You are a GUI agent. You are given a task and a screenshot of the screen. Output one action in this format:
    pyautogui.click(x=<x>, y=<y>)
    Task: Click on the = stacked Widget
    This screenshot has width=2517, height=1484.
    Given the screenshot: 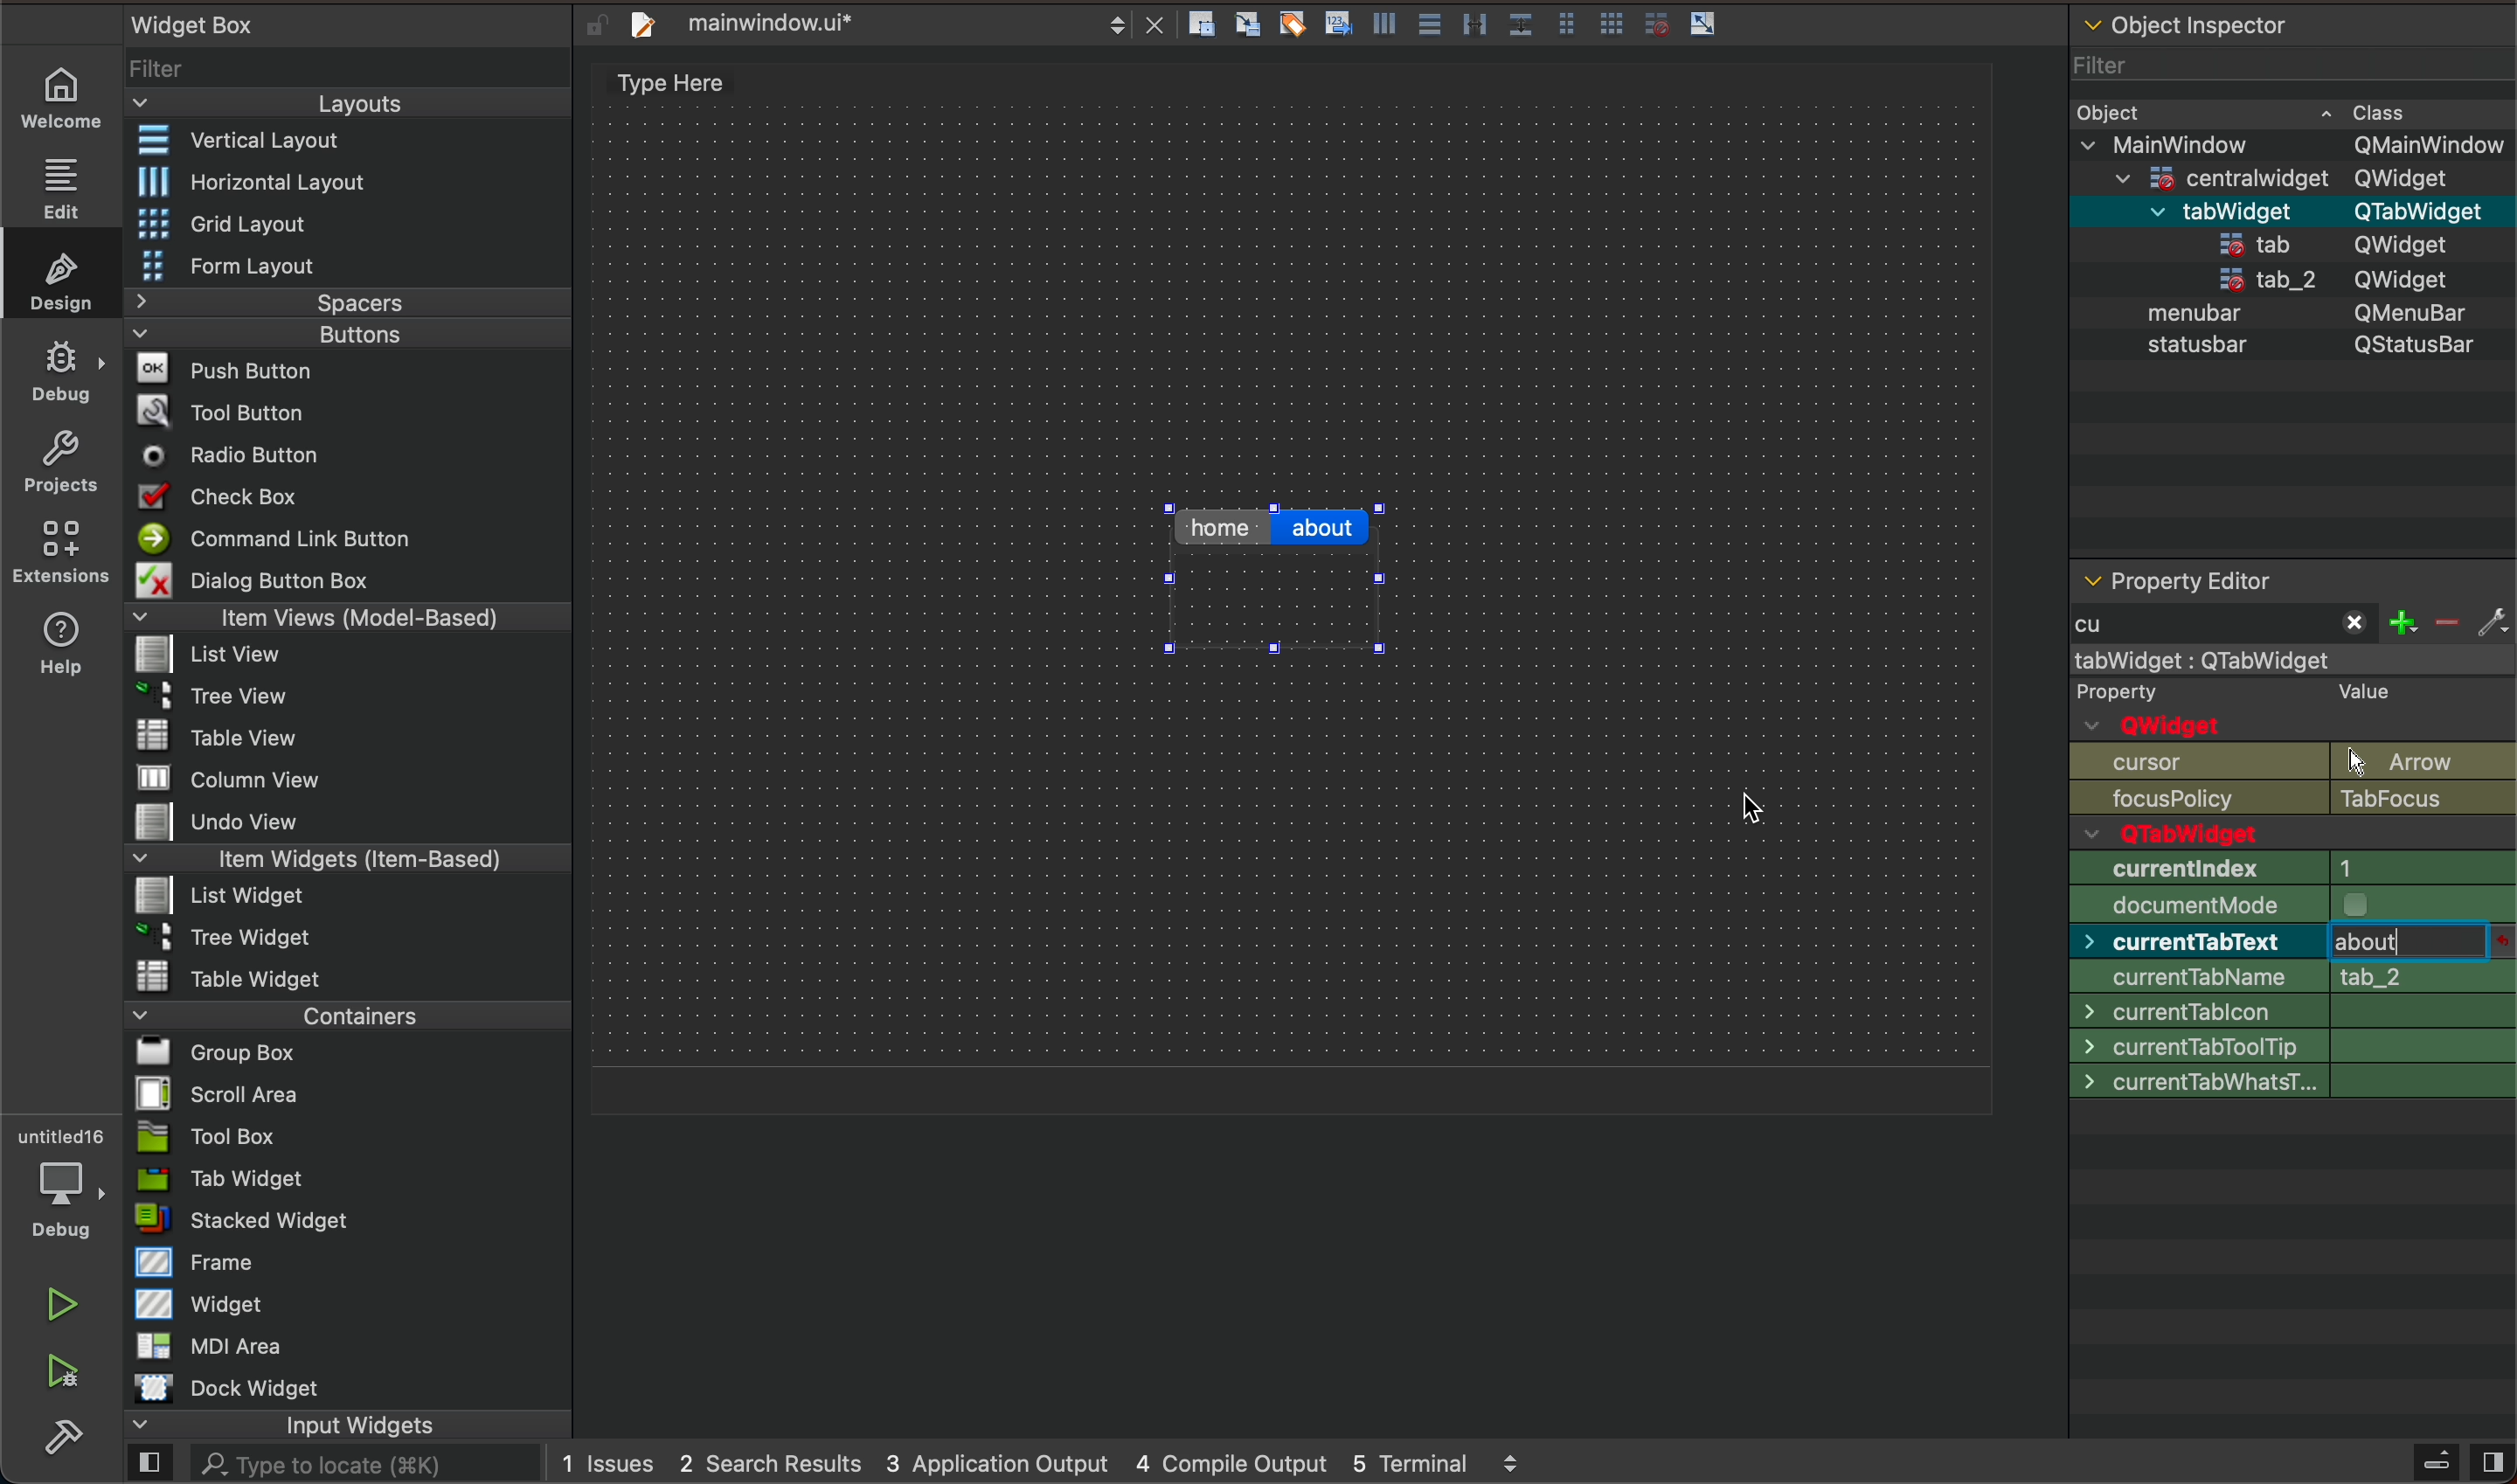 What is the action you would take?
    pyautogui.click(x=254, y=1221)
    